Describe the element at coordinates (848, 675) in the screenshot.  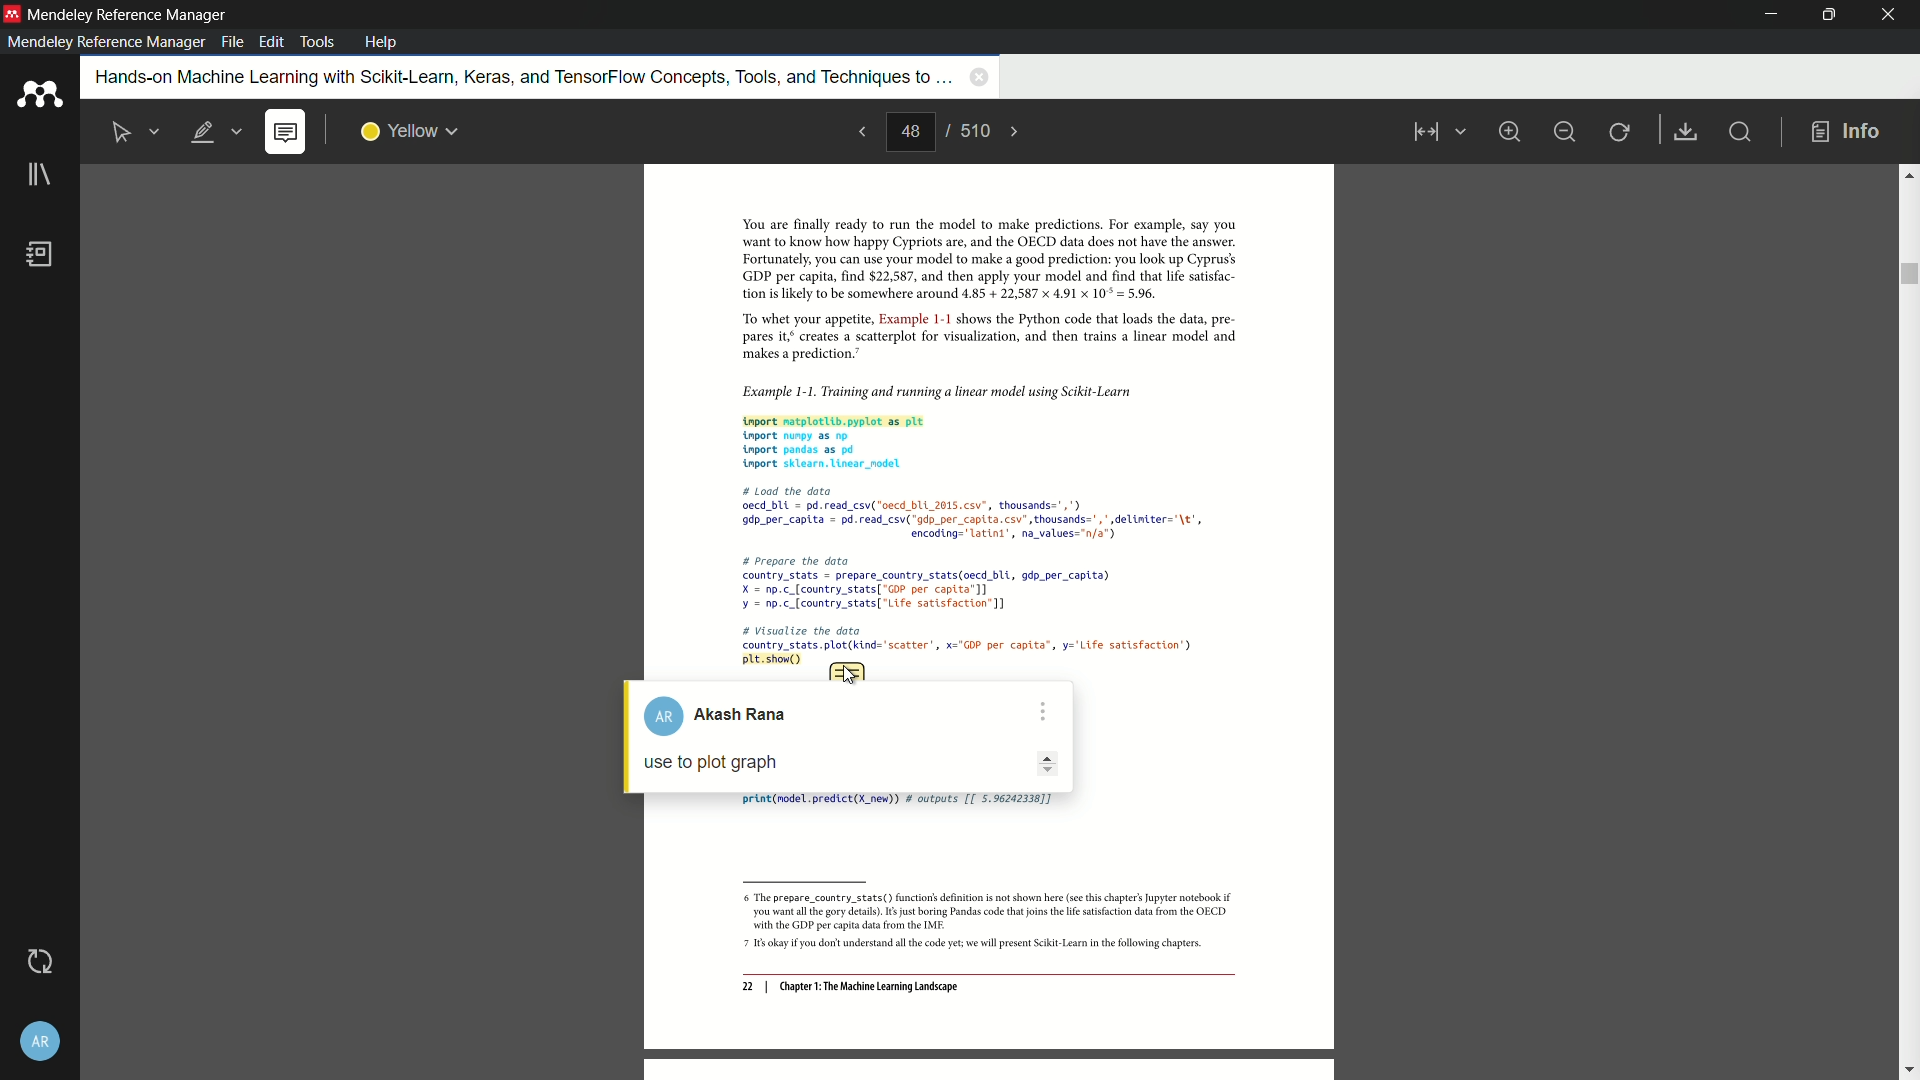
I see `cursor` at that location.